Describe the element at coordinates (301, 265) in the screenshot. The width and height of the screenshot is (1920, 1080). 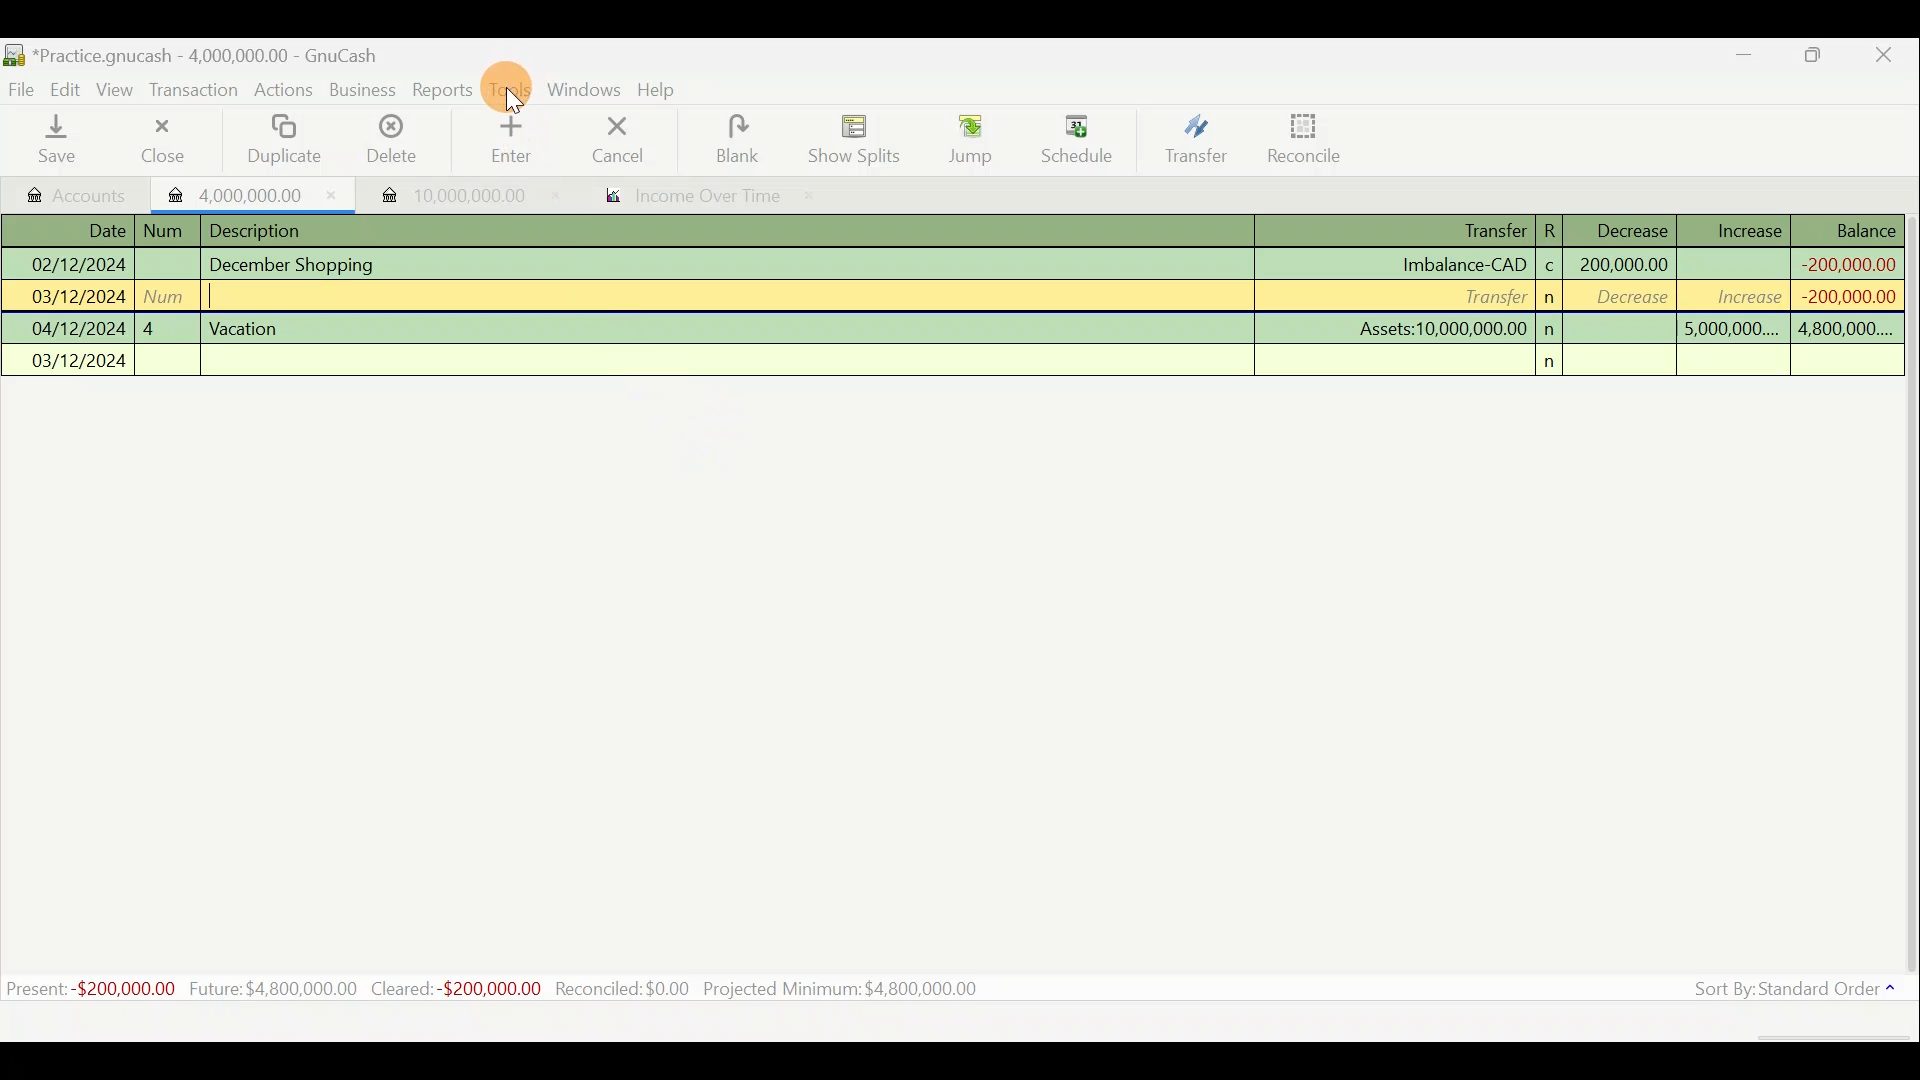
I see `December Shopping` at that location.